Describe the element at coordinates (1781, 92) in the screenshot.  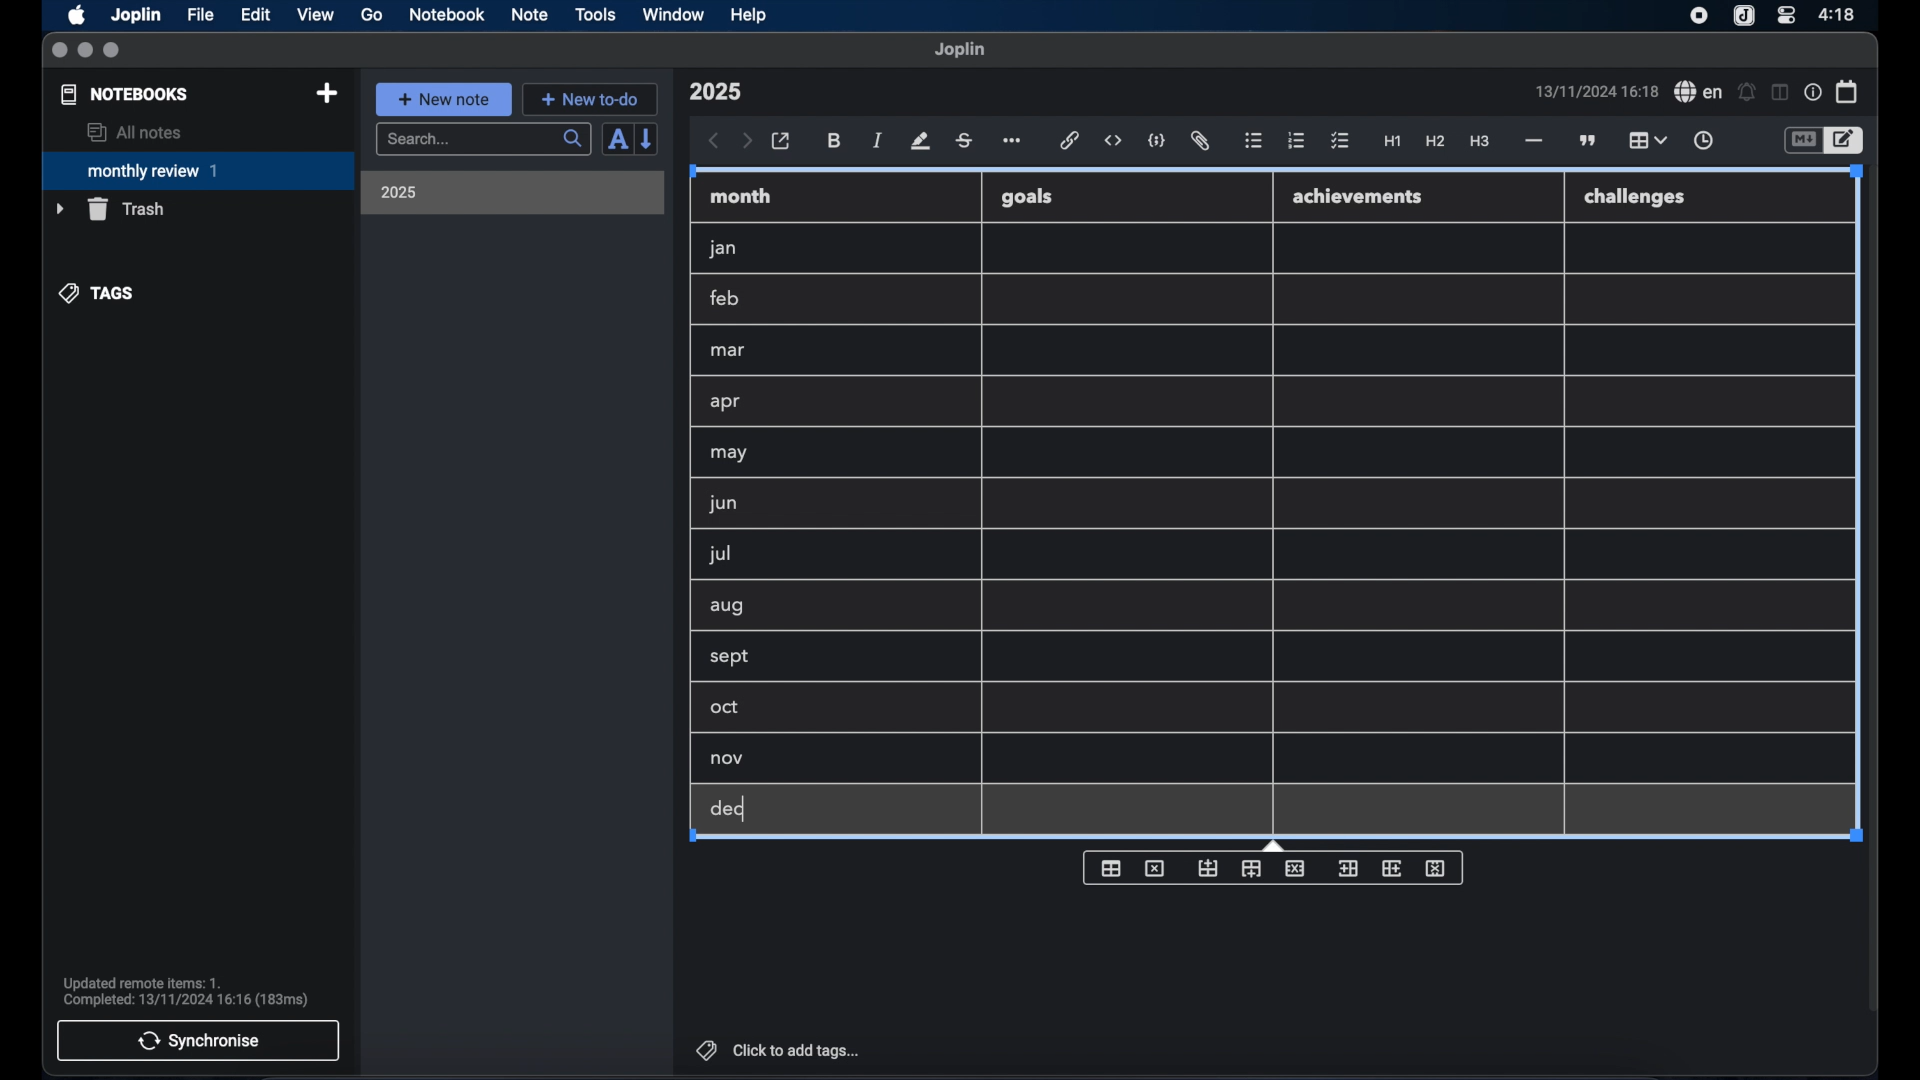
I see `toggle editor layout` at that location.